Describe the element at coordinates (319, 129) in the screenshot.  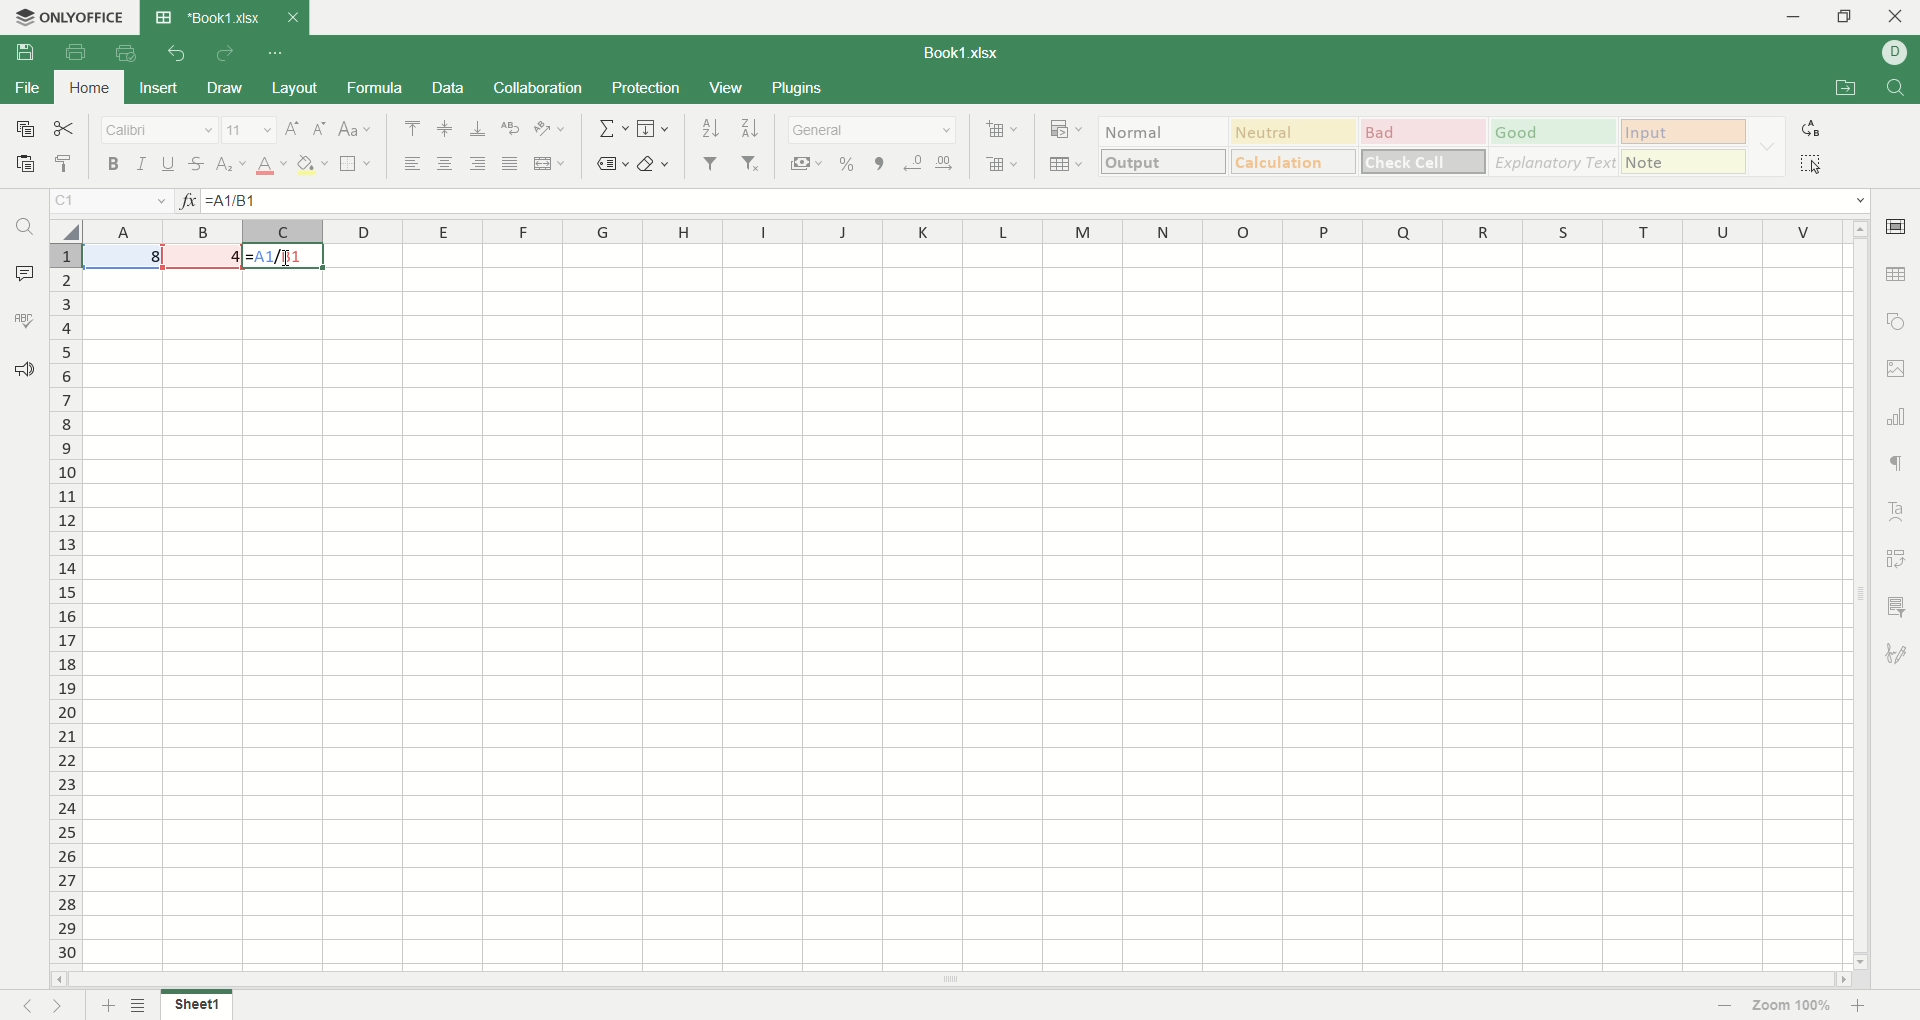
I see `decrease font size` at that location.